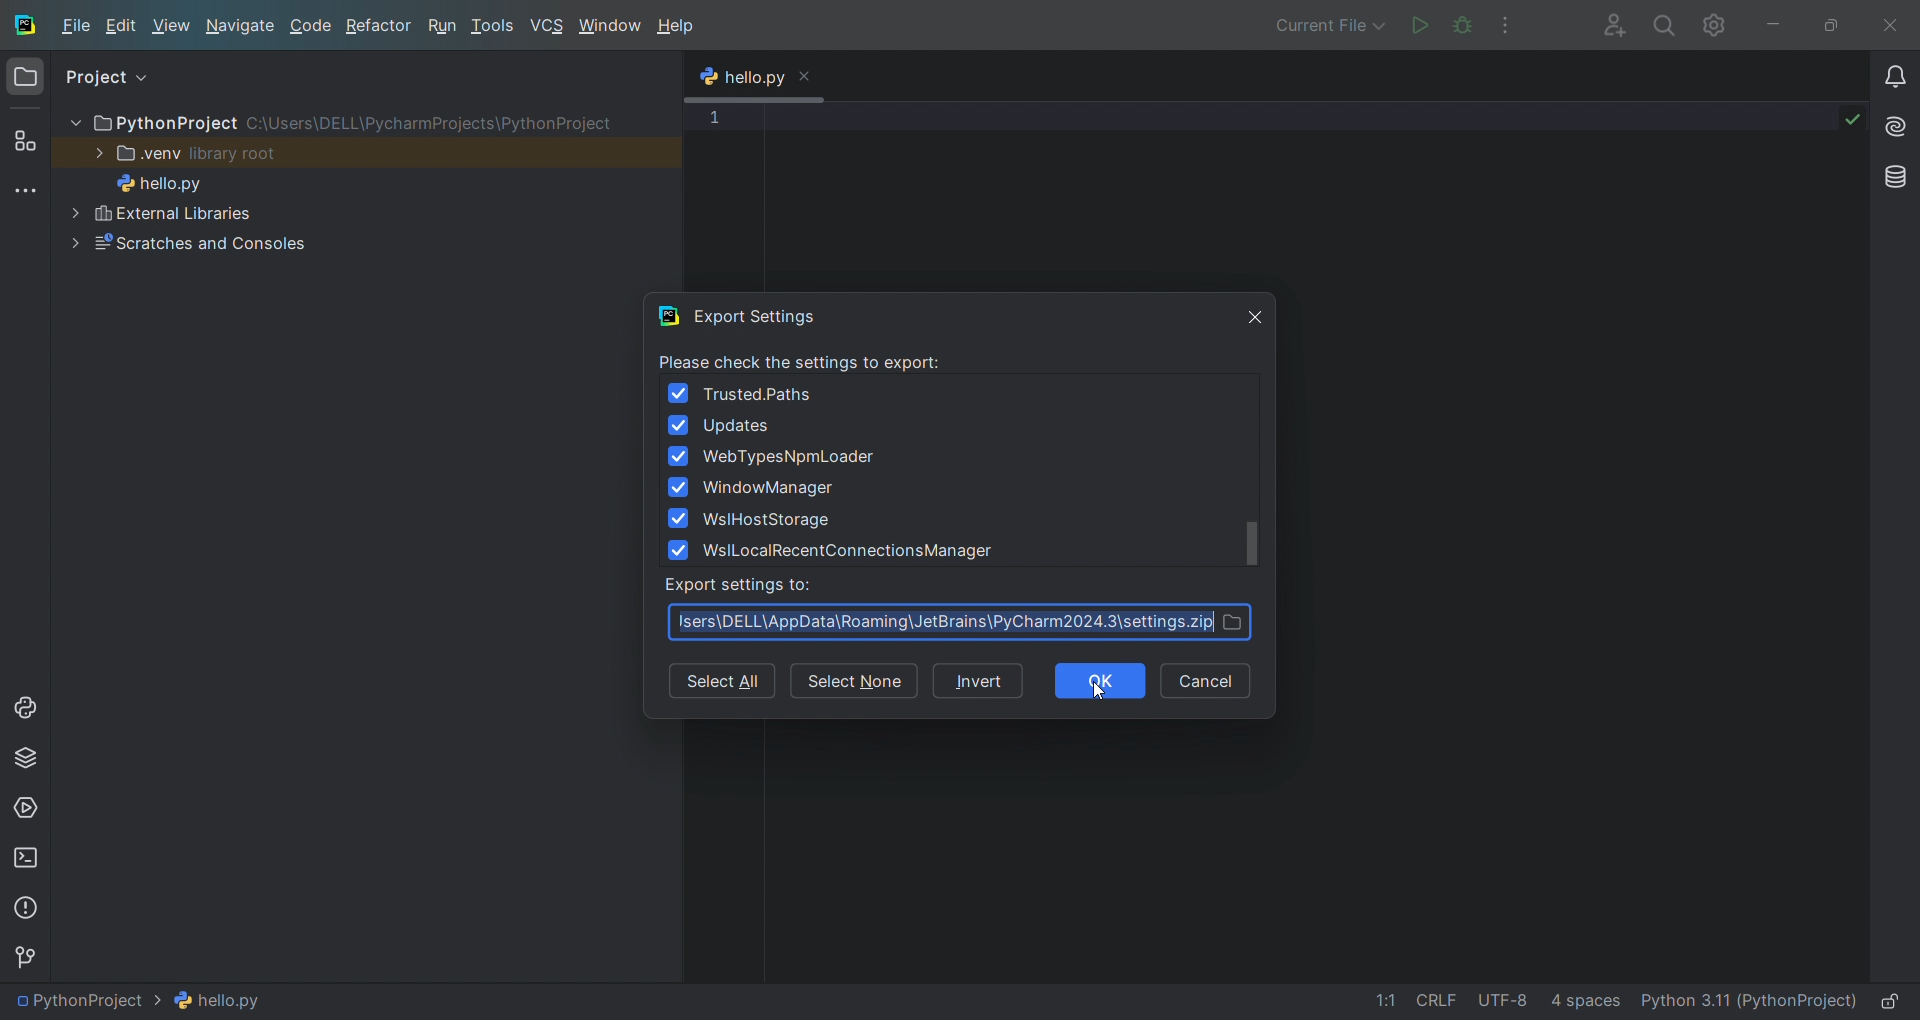 The image size is (1920, 1020). What do you see at coordinates (252, 243) in the screenshot?
I see `Scratches and Consoles` at bounding box center [252, 243].